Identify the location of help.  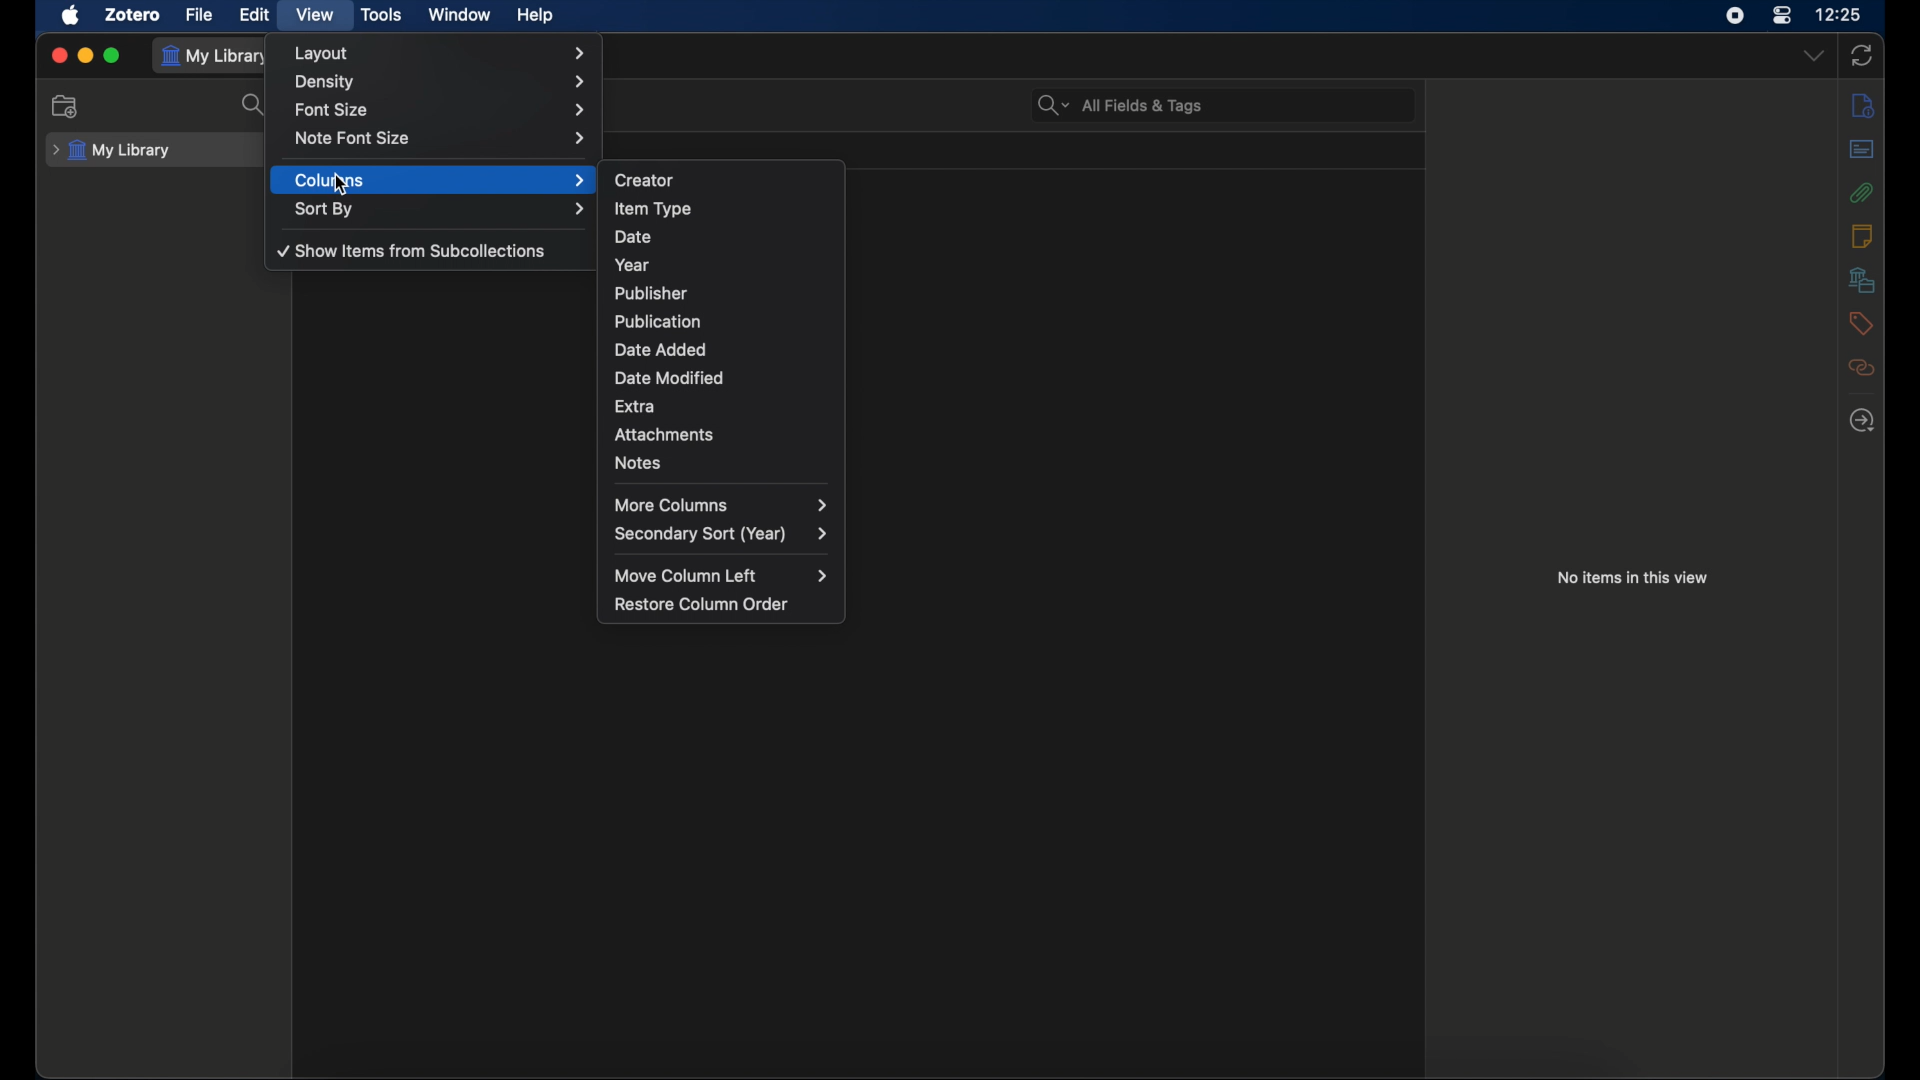
(534, 16).